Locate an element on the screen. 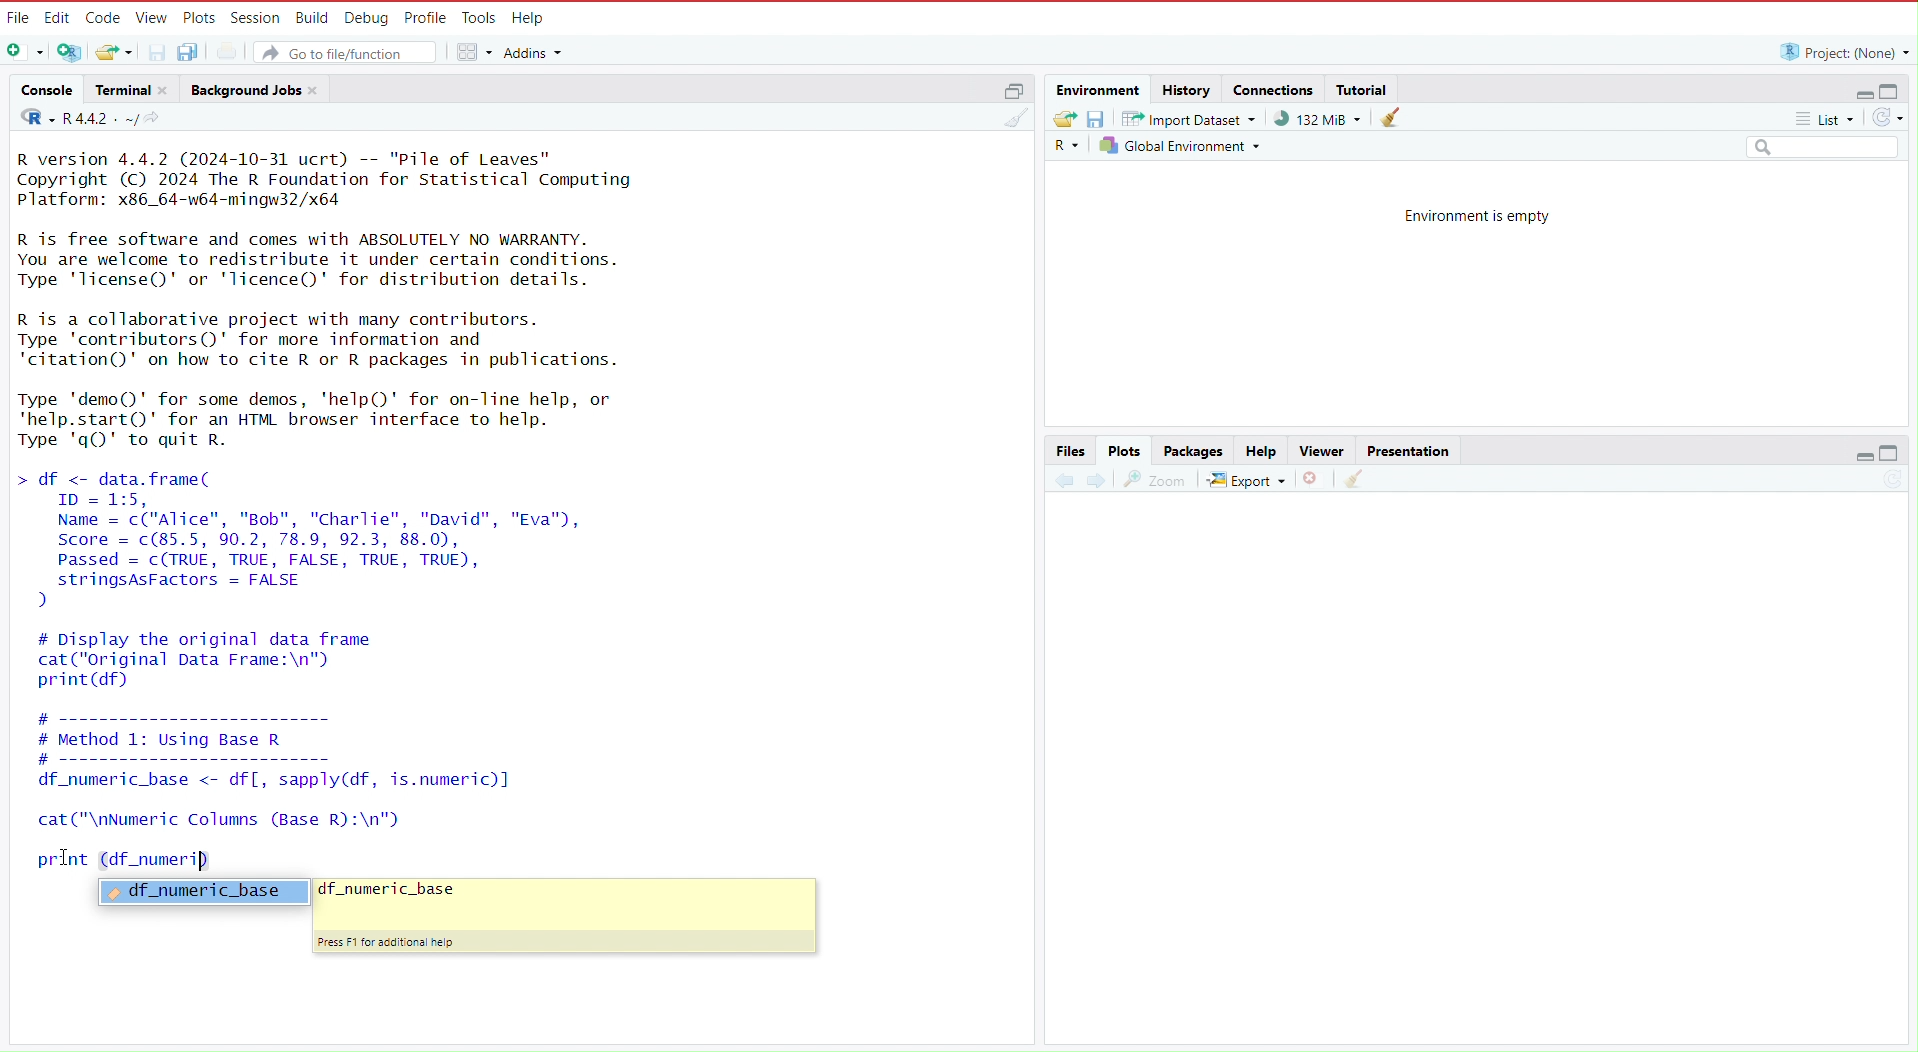 This screenshot has width=1918, height=1052. Press F1 for additional help. is located at coordinates (400, 944).